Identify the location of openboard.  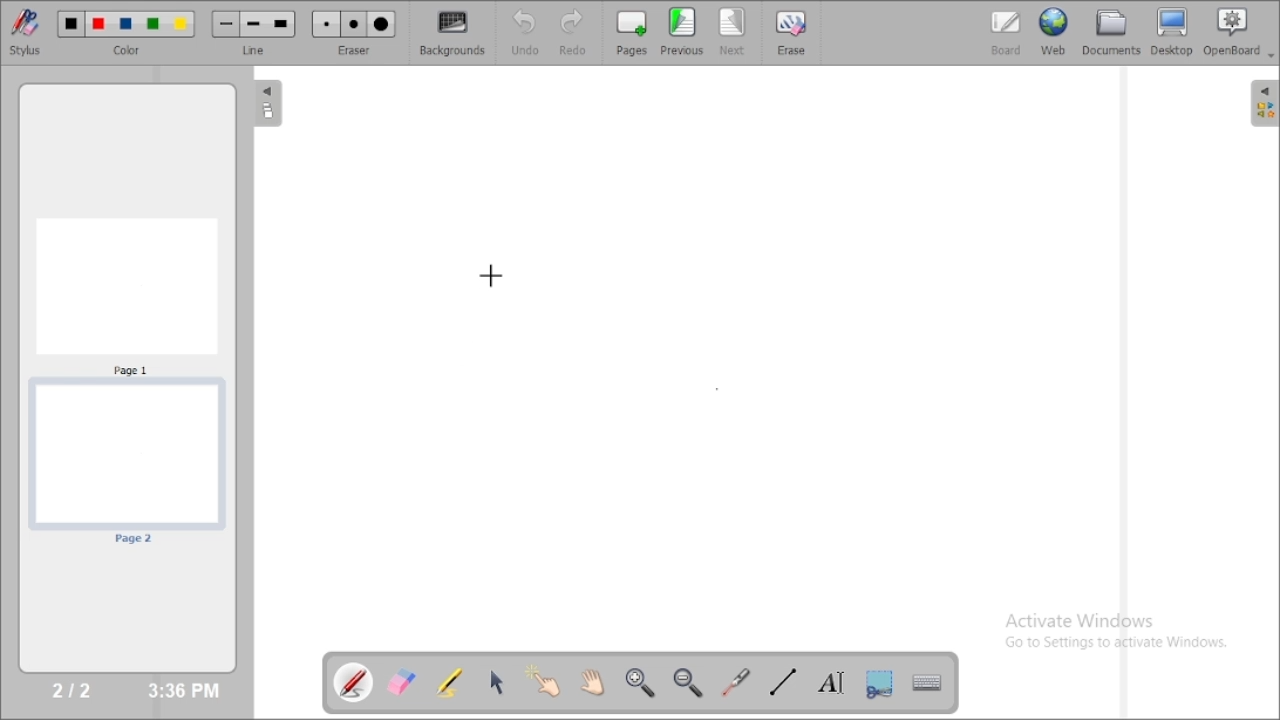
(1239, 33).